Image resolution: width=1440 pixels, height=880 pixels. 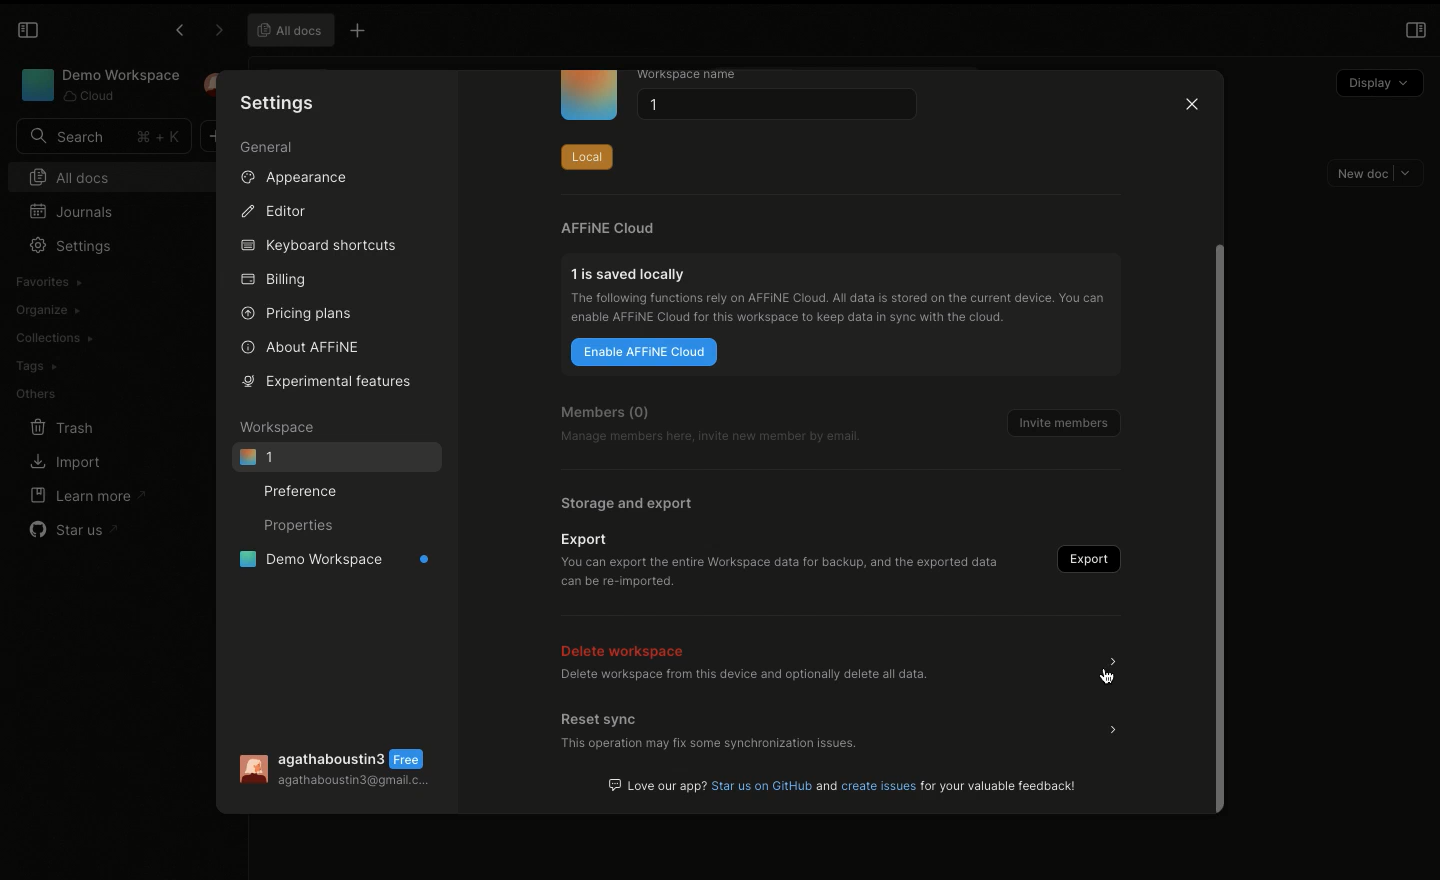 What do you see at coordinates (36, 366) in the screenshot?
I see `Tags` at bounding box center [36, 366].